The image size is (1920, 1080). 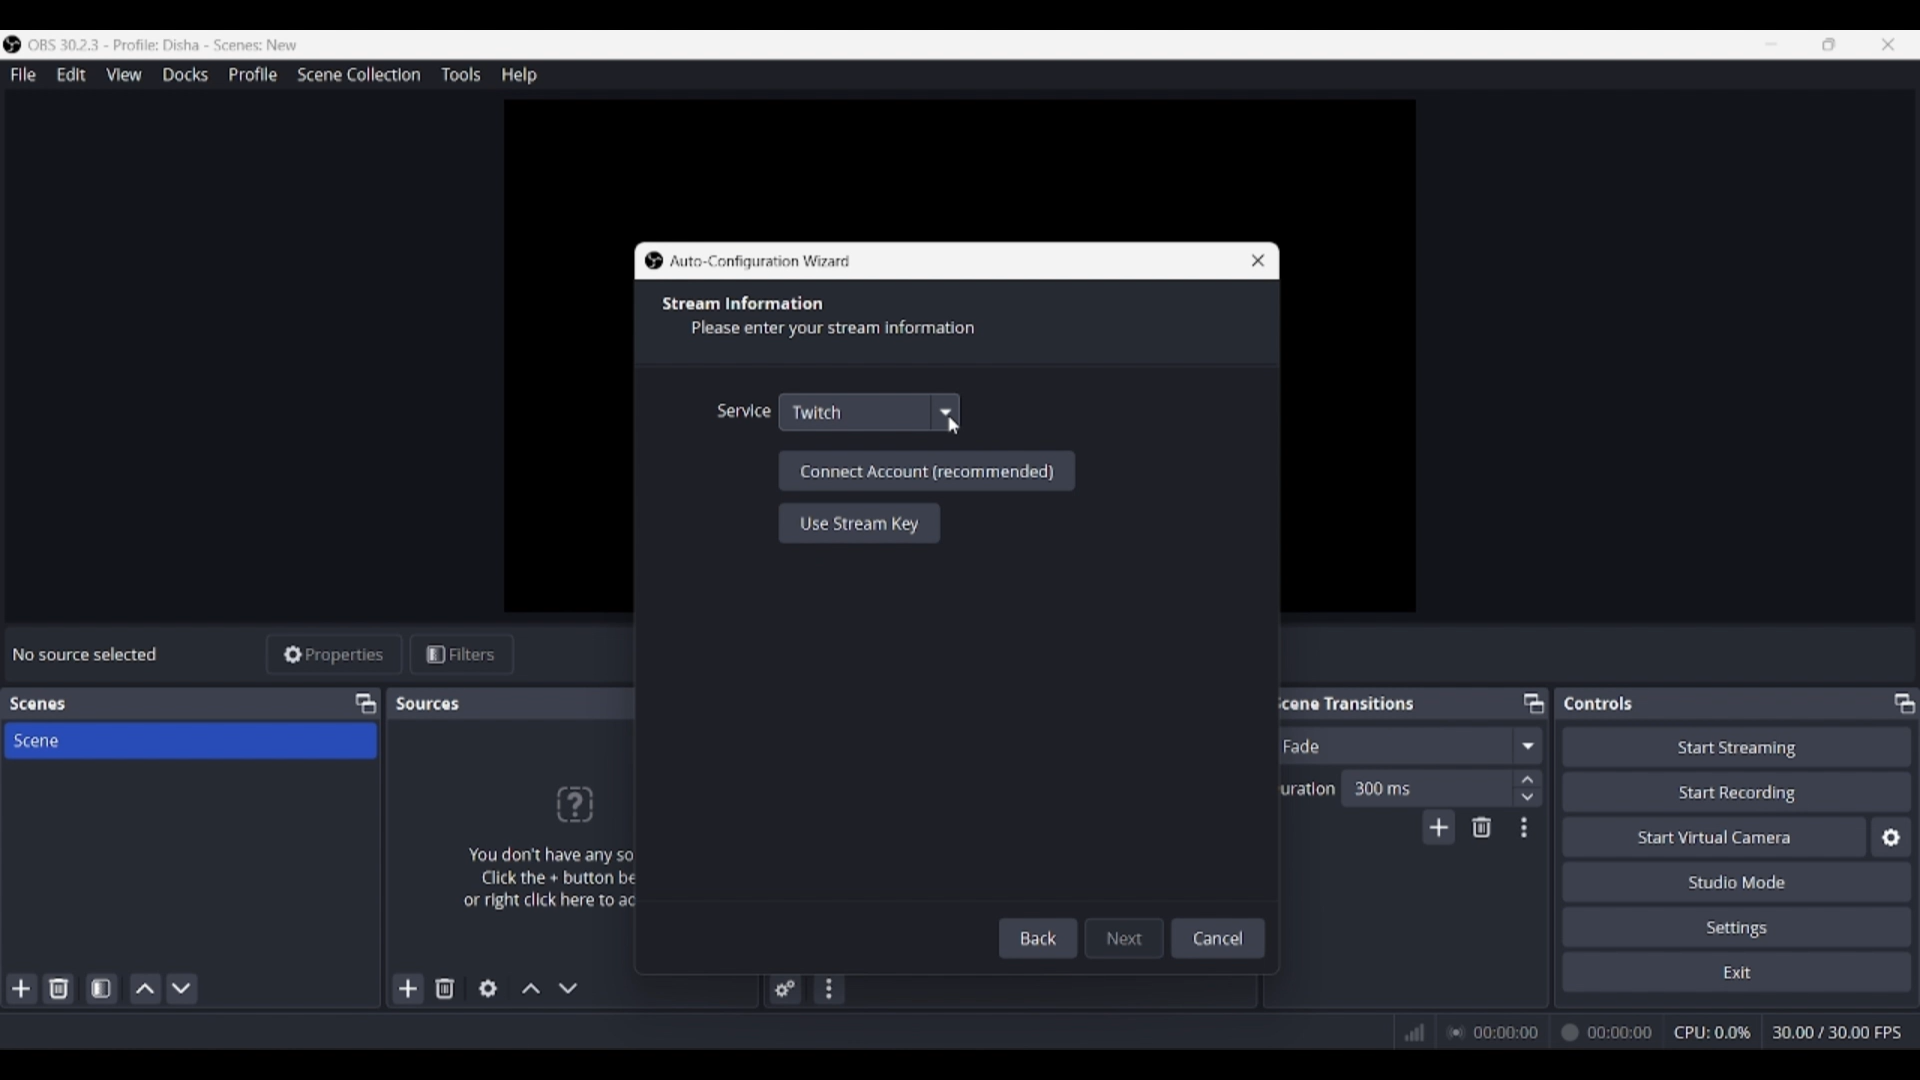 What do you see at coordinates (1904, 703) in the screenshot?
I see `Float controls panel` at bounding box center [1904, 703].